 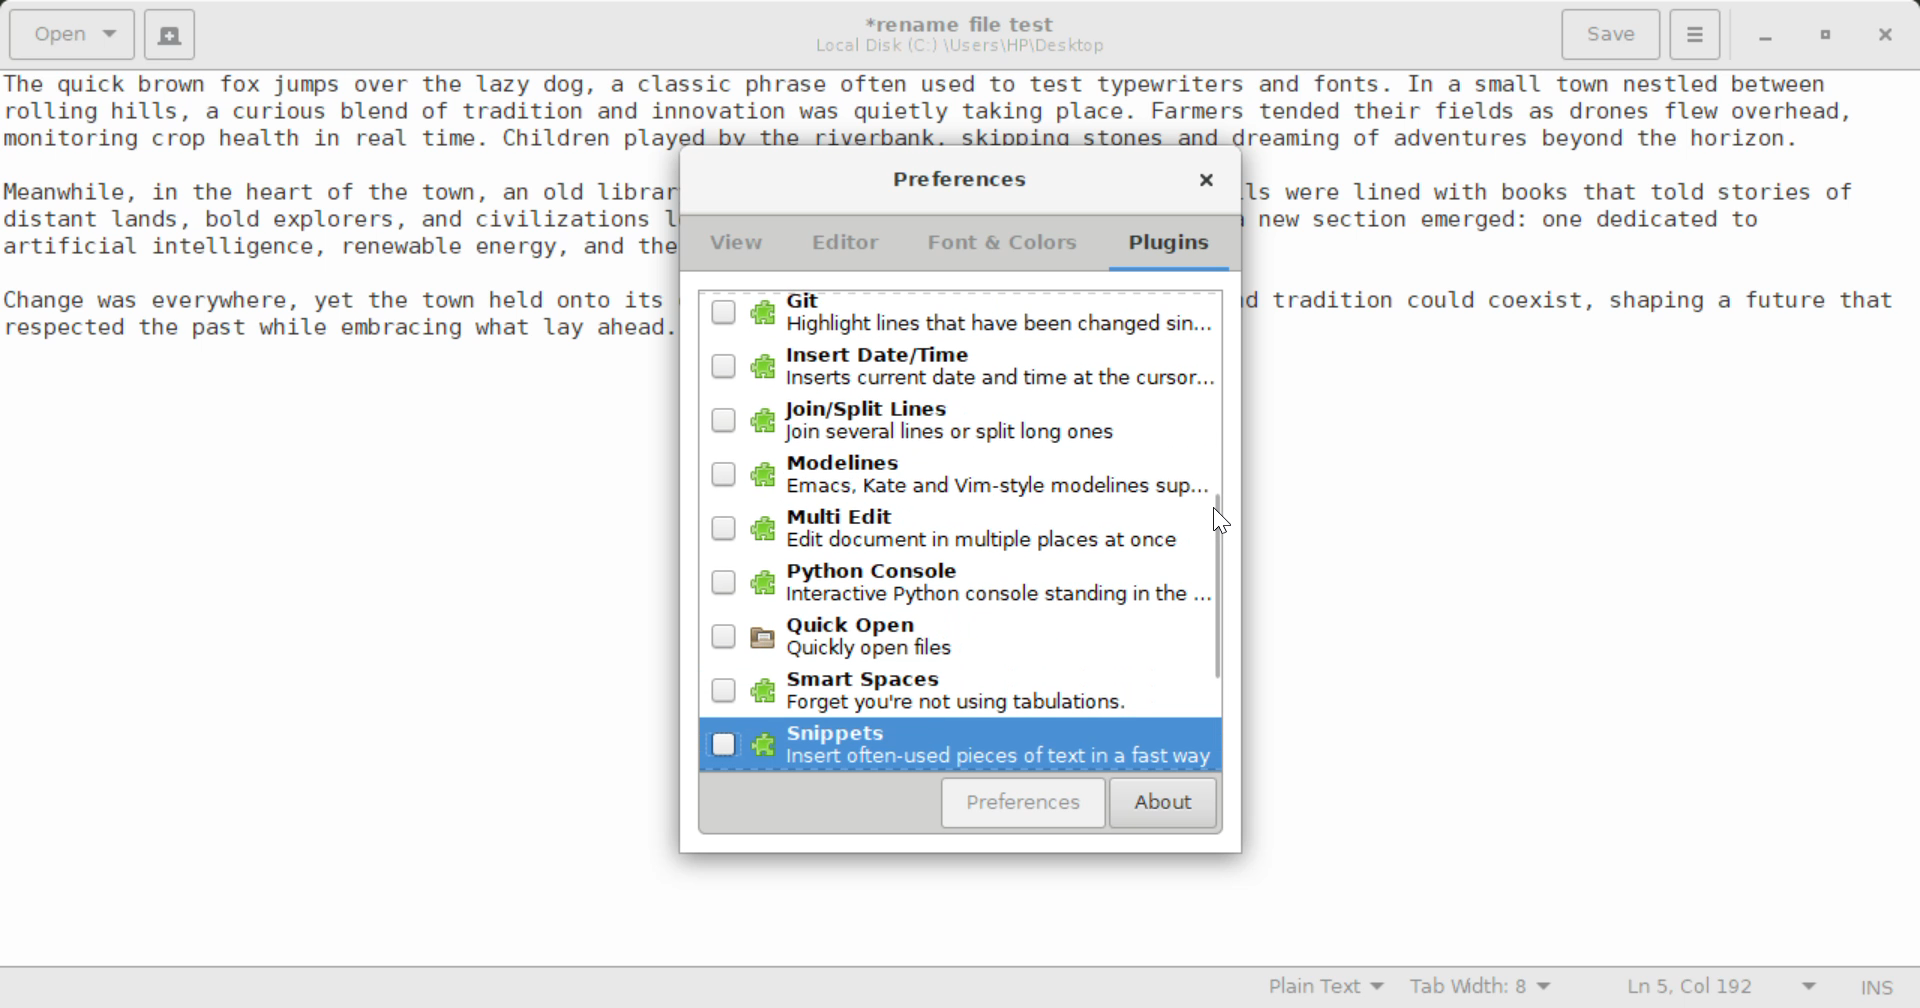 What do you see at coordinates (1174, 250) in the screenshot?
I see `Plugins Tab Selected` at bounding box center [1174, 250].